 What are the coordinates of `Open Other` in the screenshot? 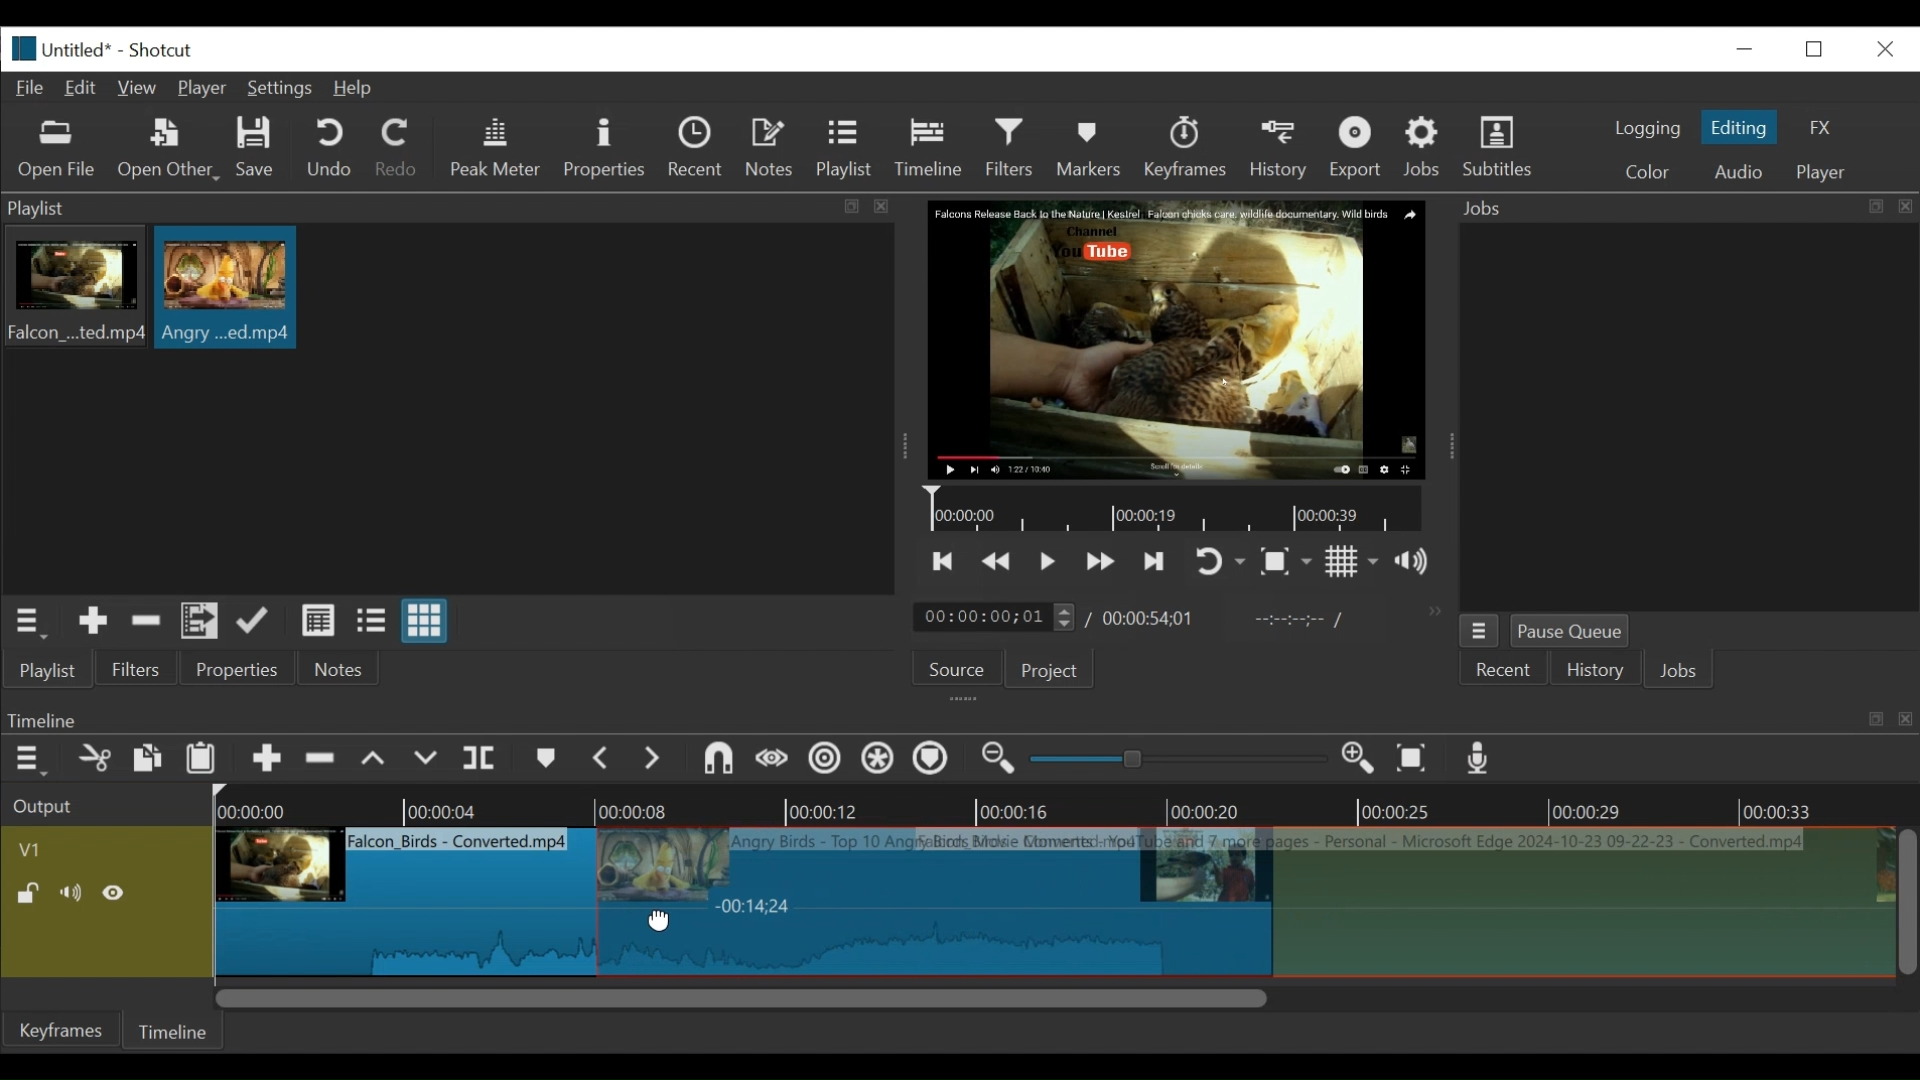 It's located at (170, 150).